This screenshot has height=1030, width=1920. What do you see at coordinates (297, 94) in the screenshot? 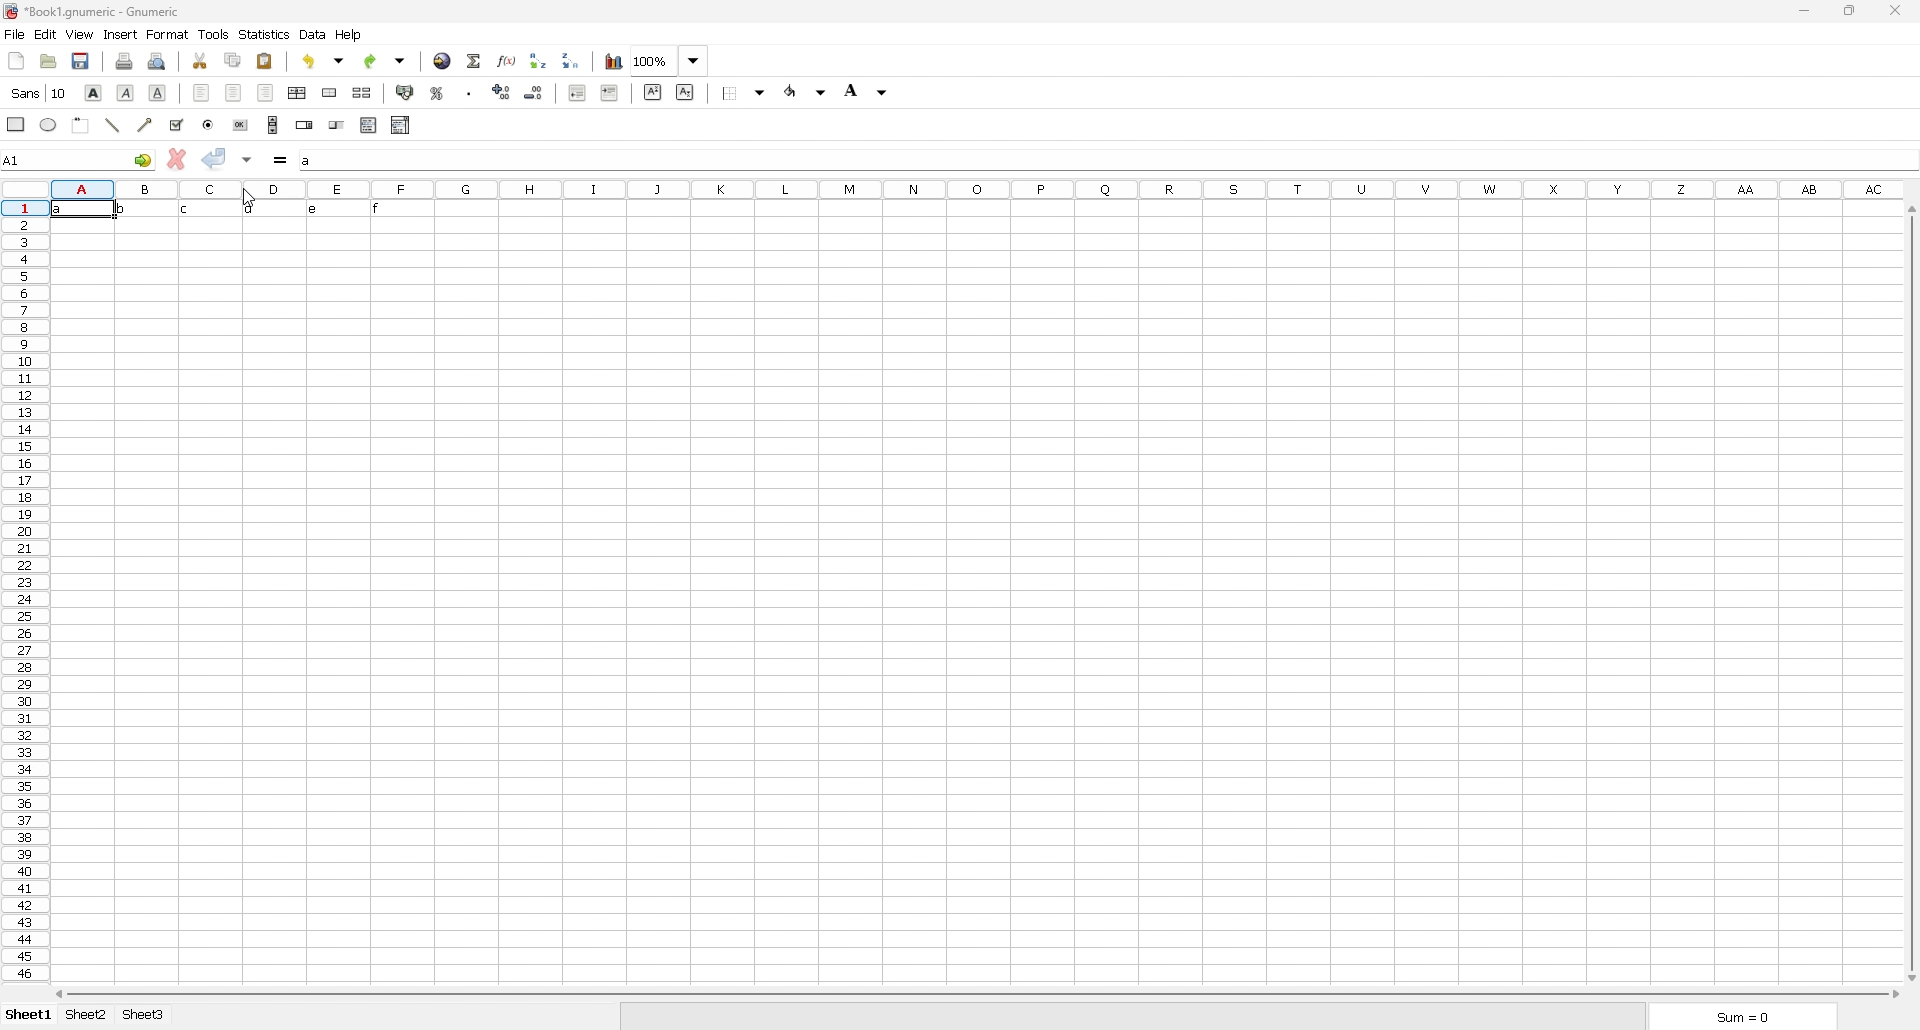
I see `centre horizontally` at bounding box center [297, 94].